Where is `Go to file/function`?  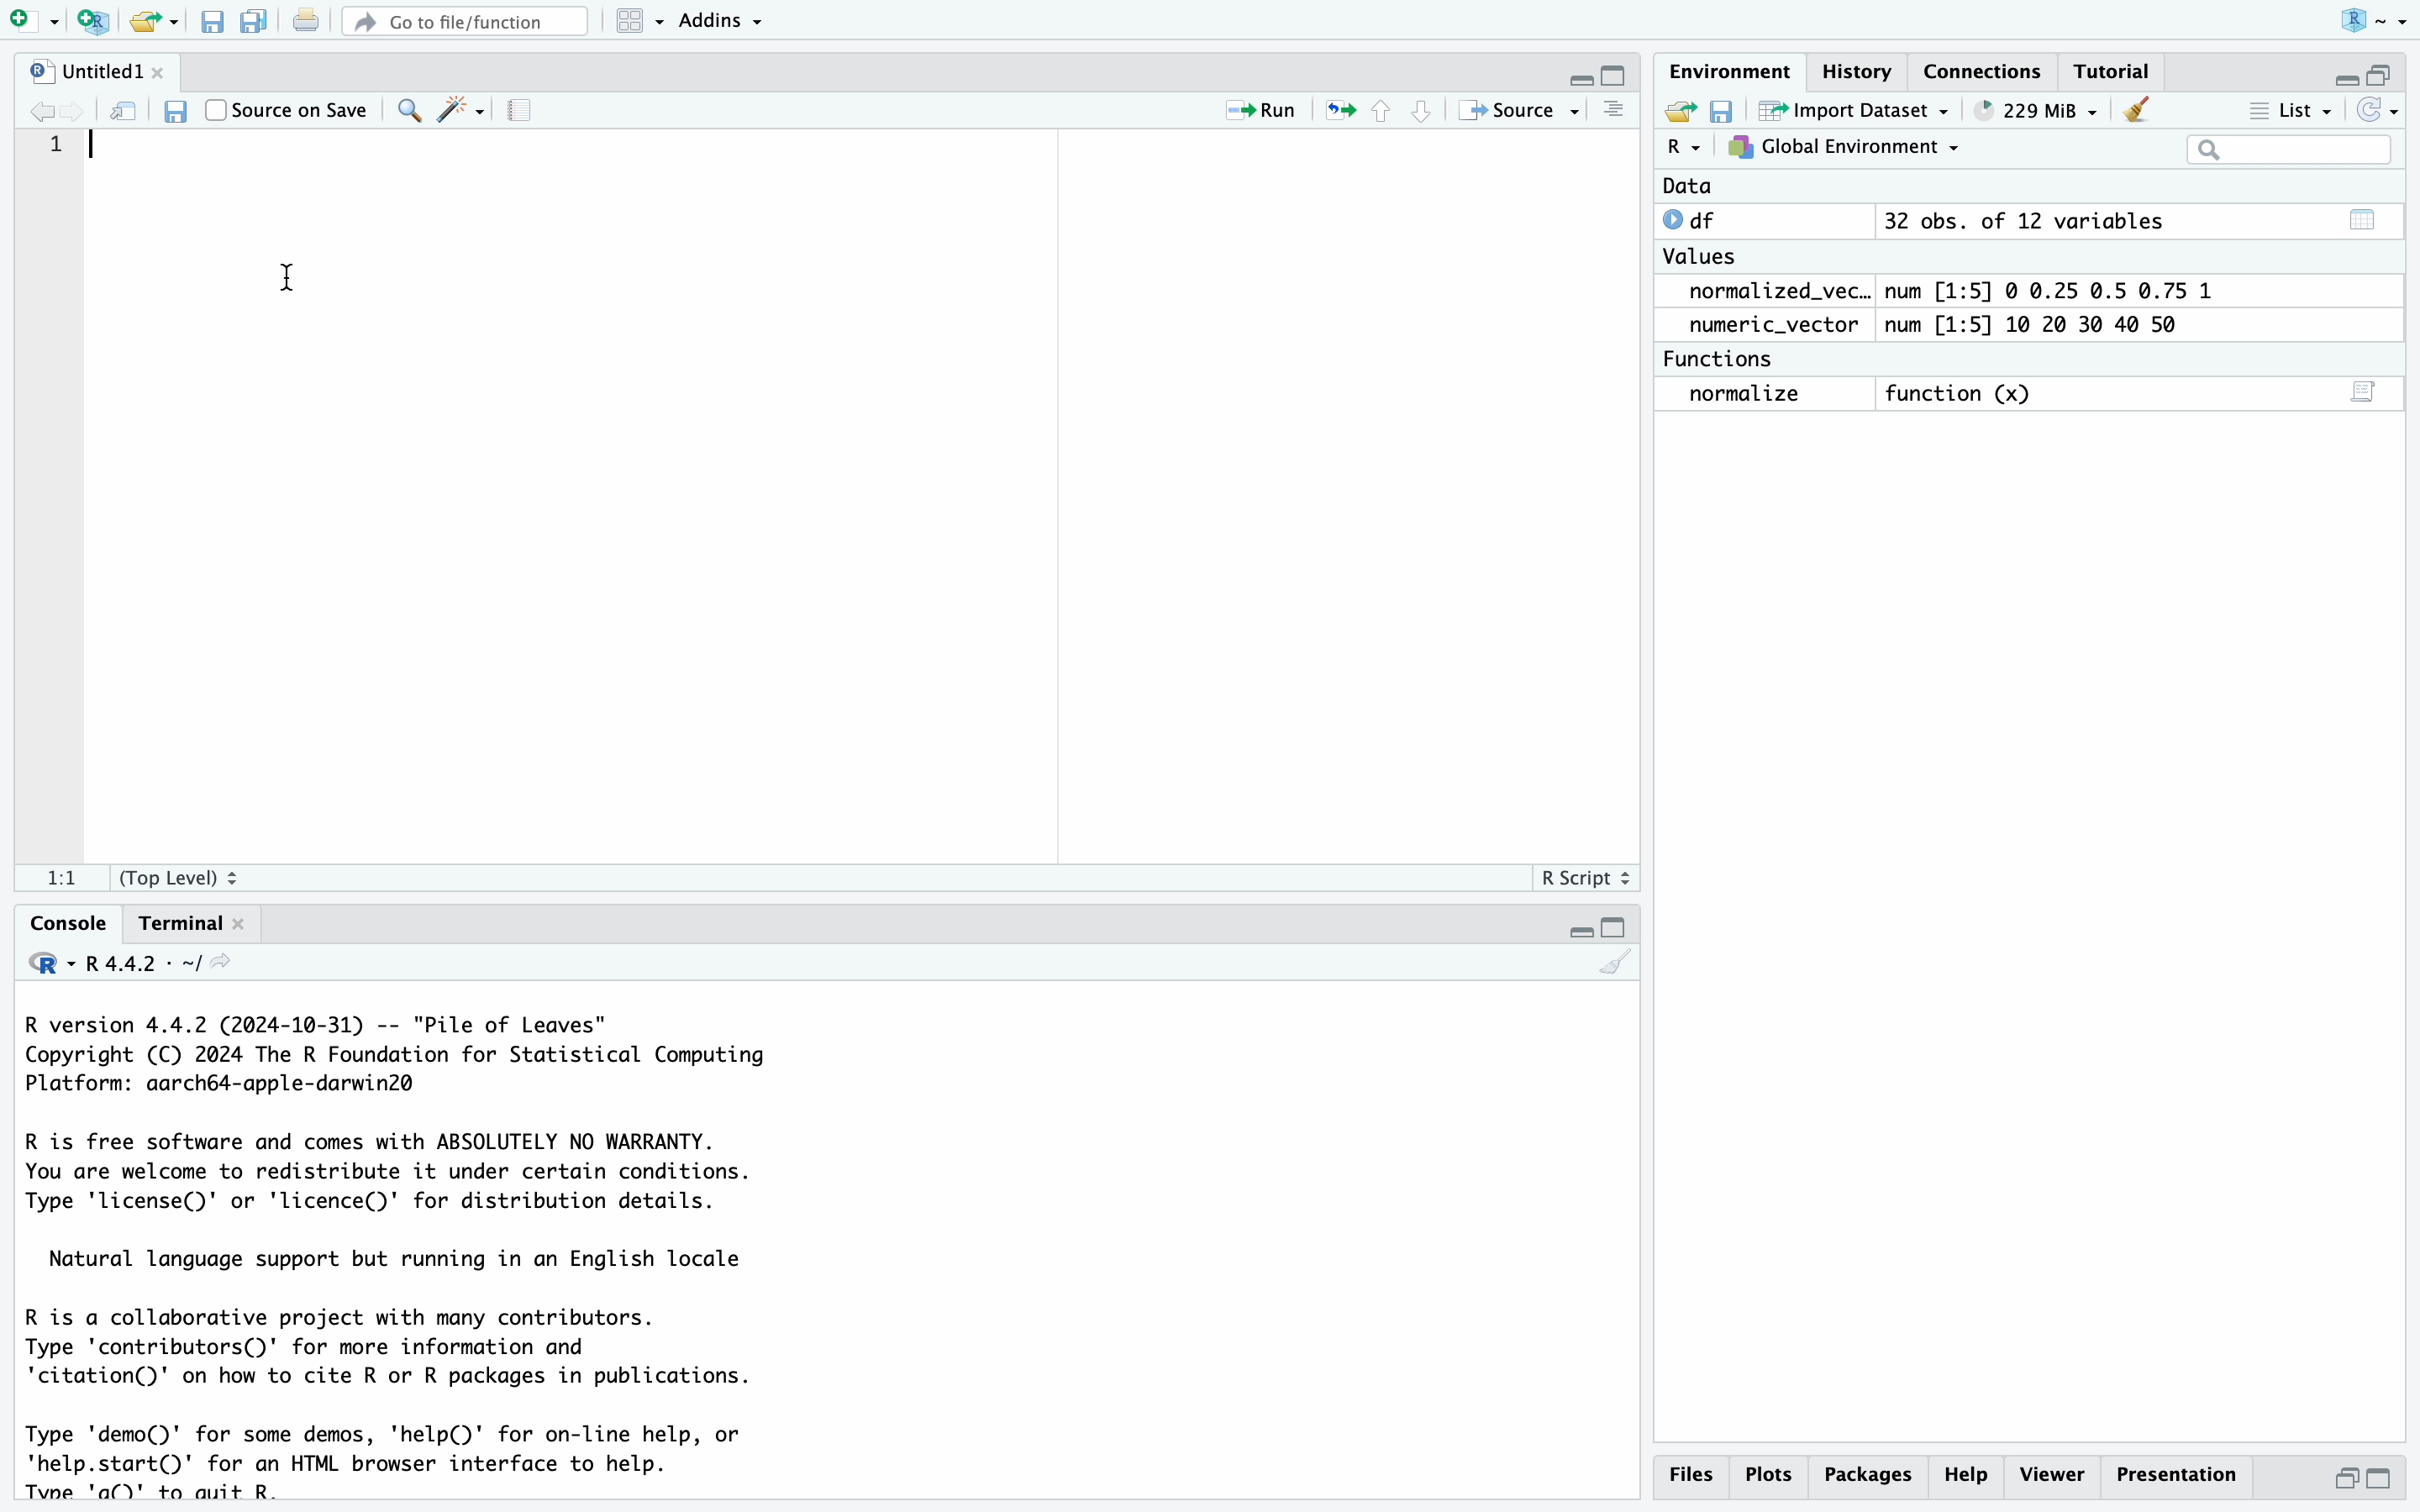
Go to file/function is located at coordinates (465, 22).